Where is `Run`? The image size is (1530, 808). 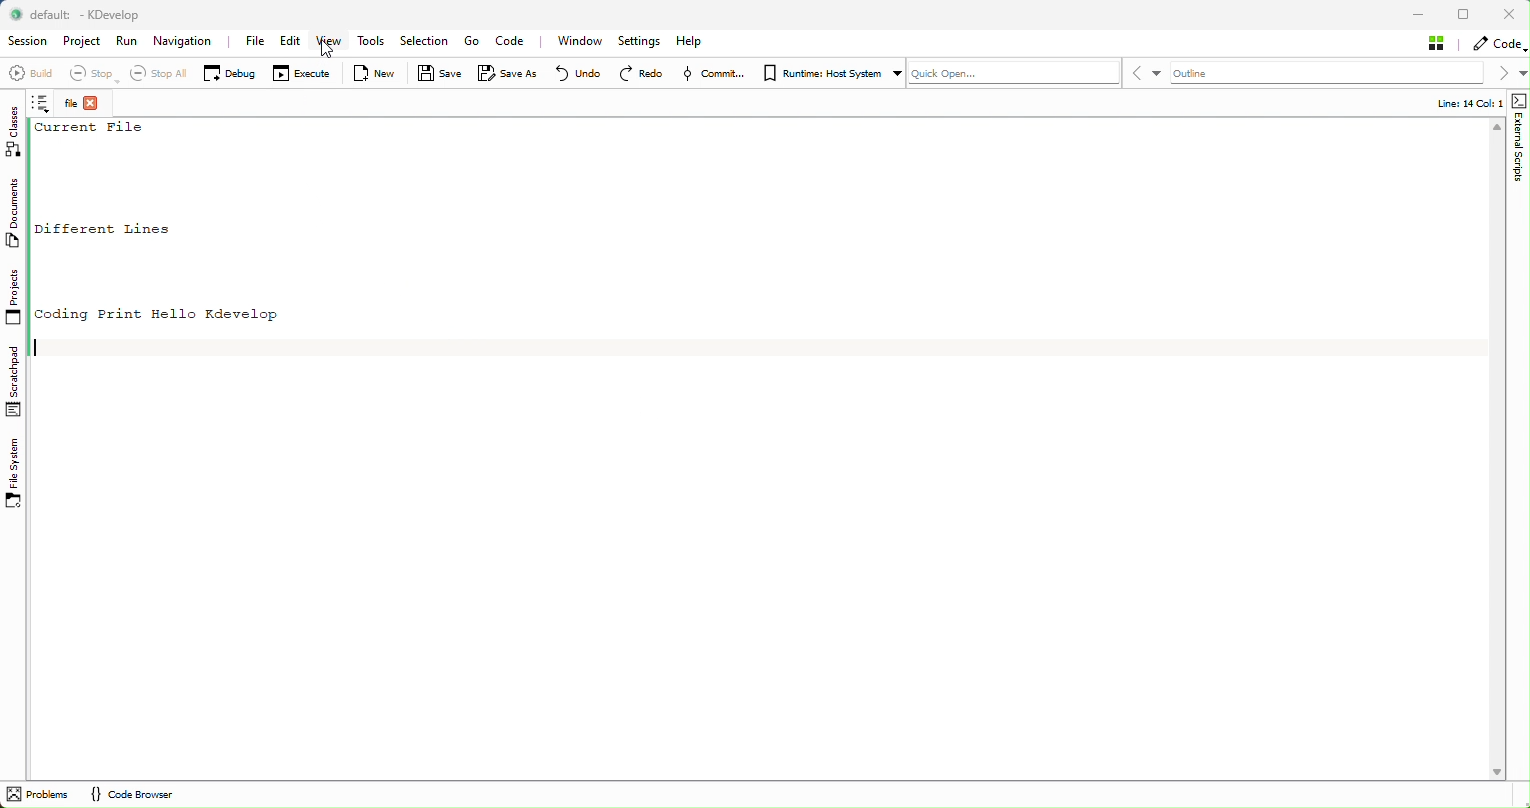 Run is located at coordinates (128, 42).